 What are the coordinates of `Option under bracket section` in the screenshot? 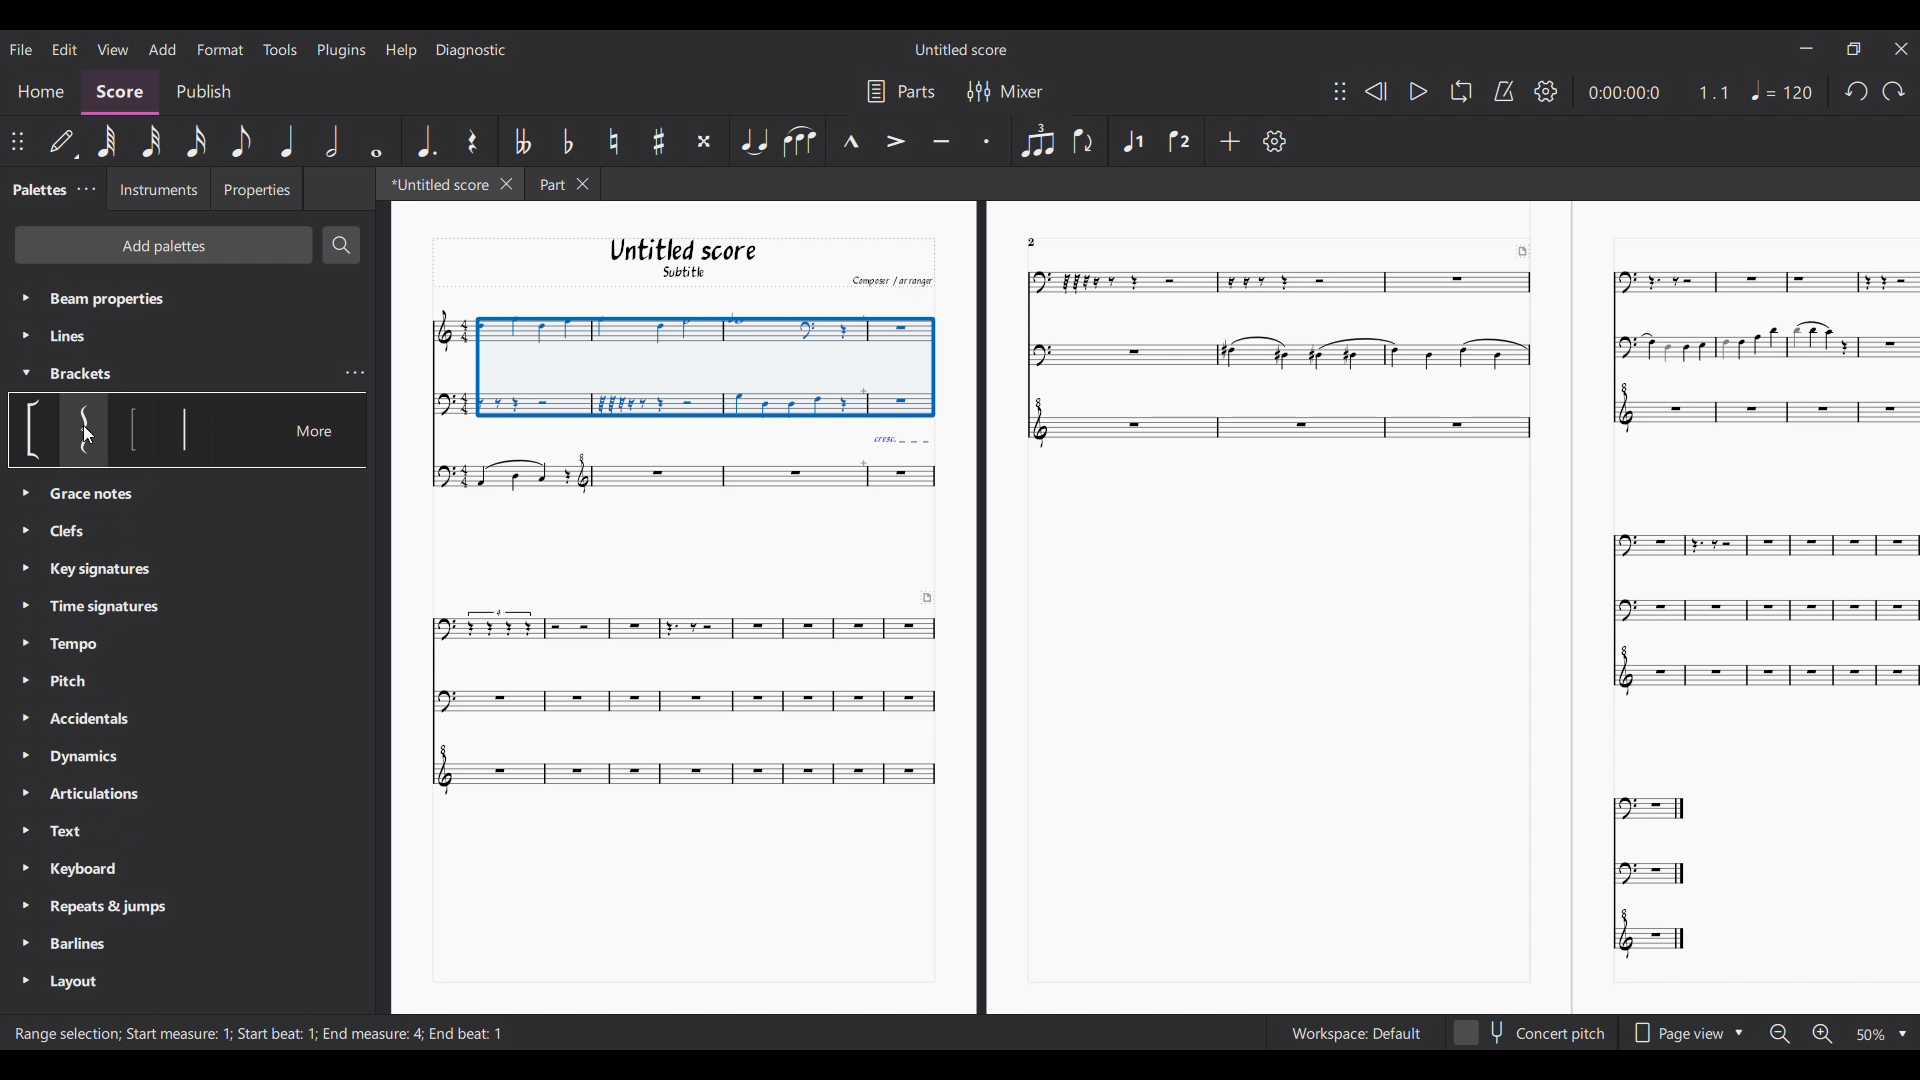 It's located at (35, 430).